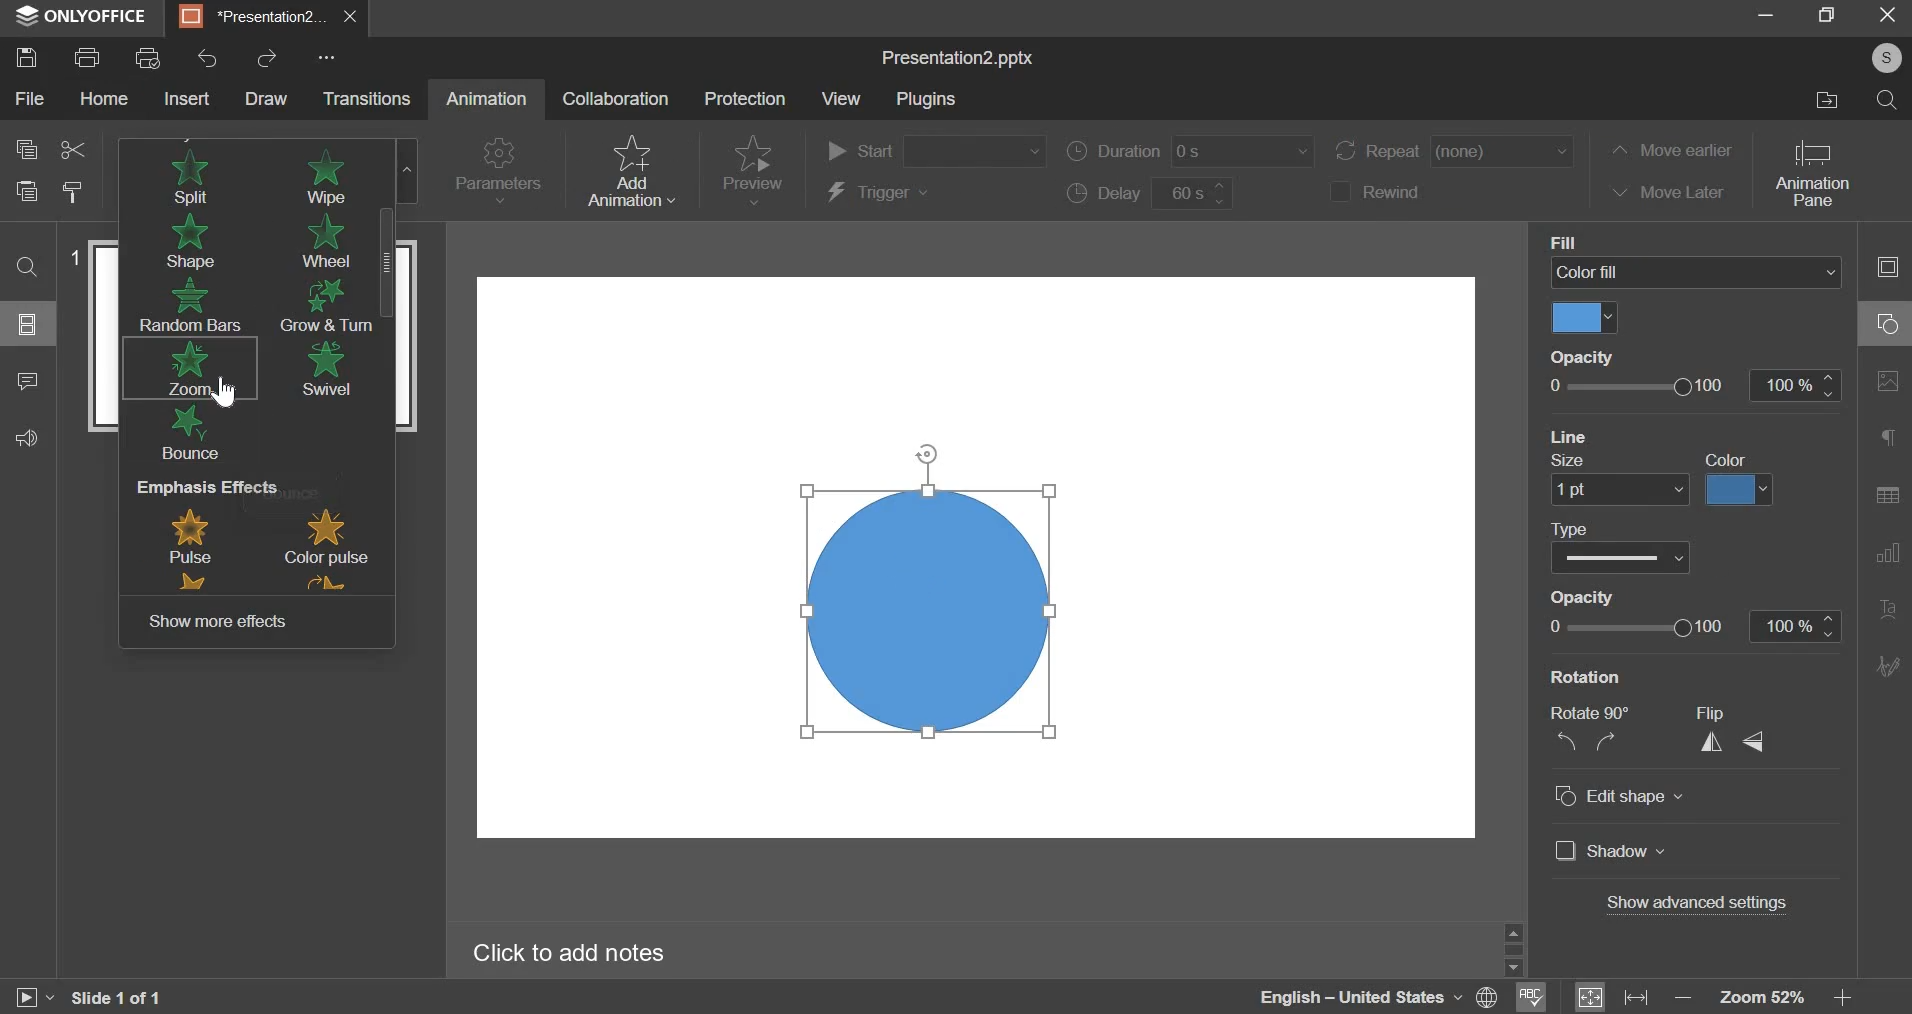 The height and width of the screenshot is (1014, 1912). What do you see at coordinates (1374, 192) in the screenshot?
I see `rewind` at bounding box center [1374, 192].